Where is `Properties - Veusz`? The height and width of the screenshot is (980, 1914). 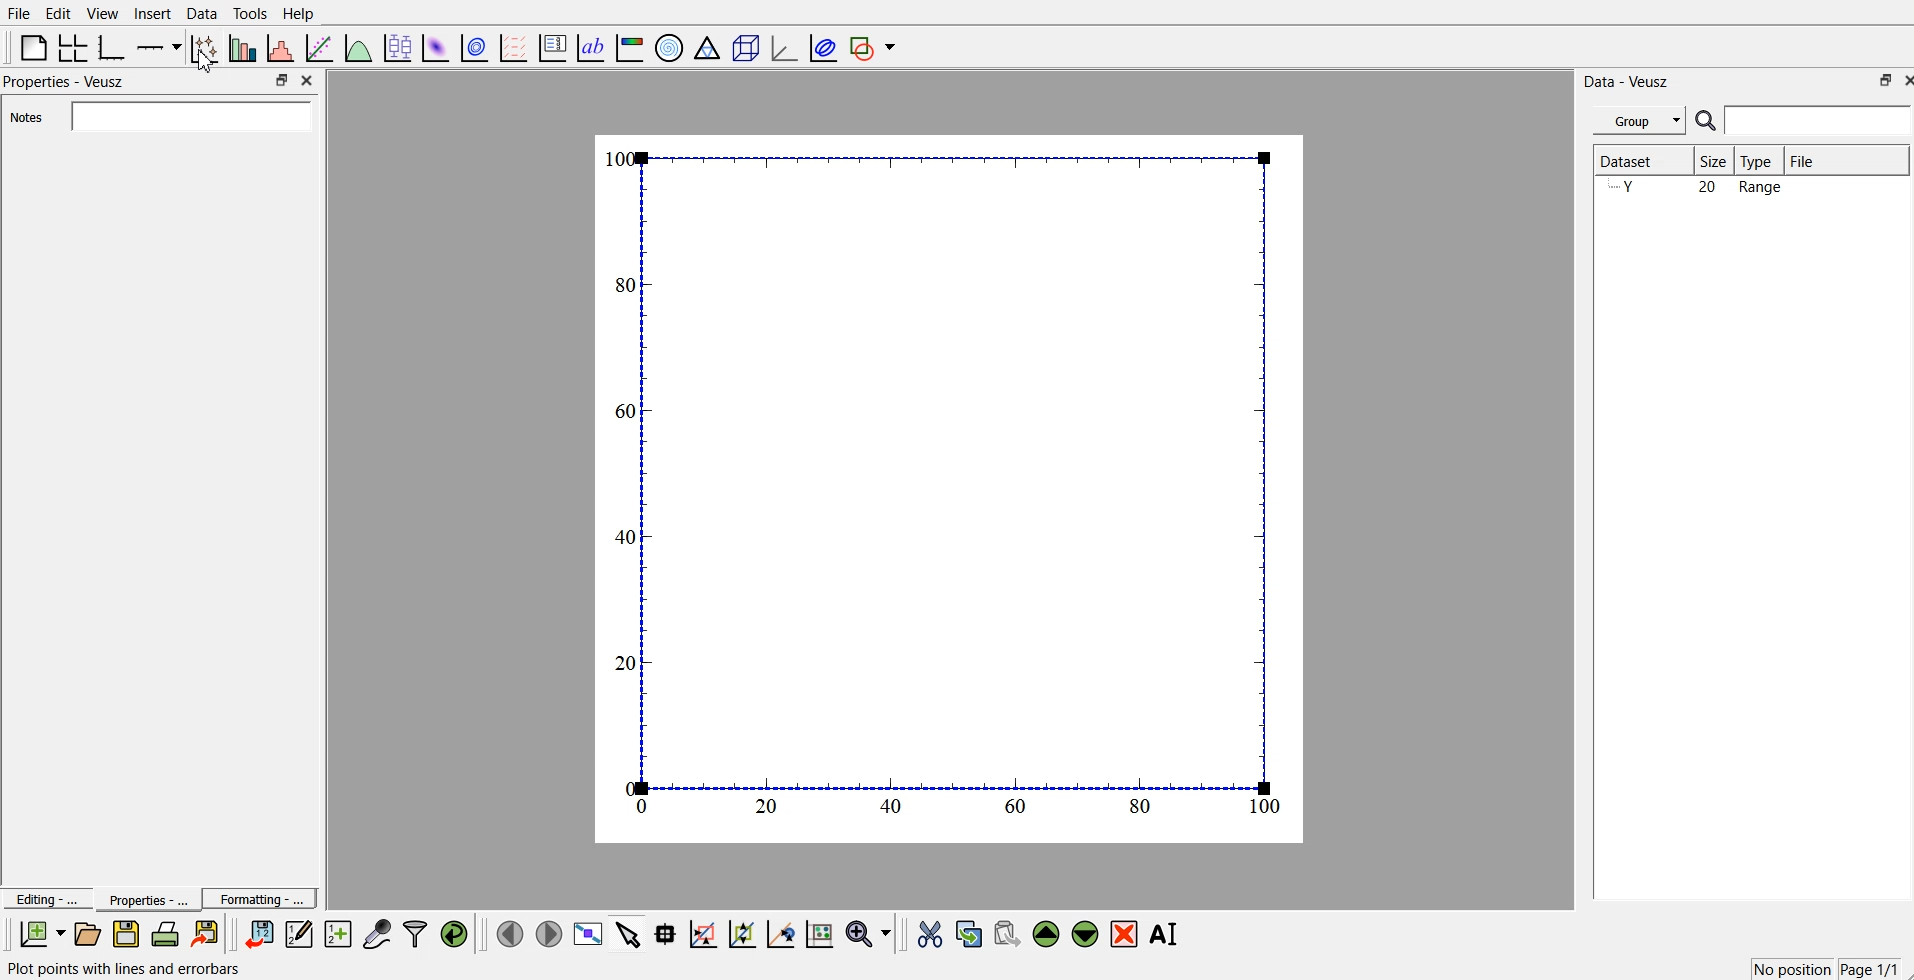 Properties - Veusz is located at coordinates (65, 83).